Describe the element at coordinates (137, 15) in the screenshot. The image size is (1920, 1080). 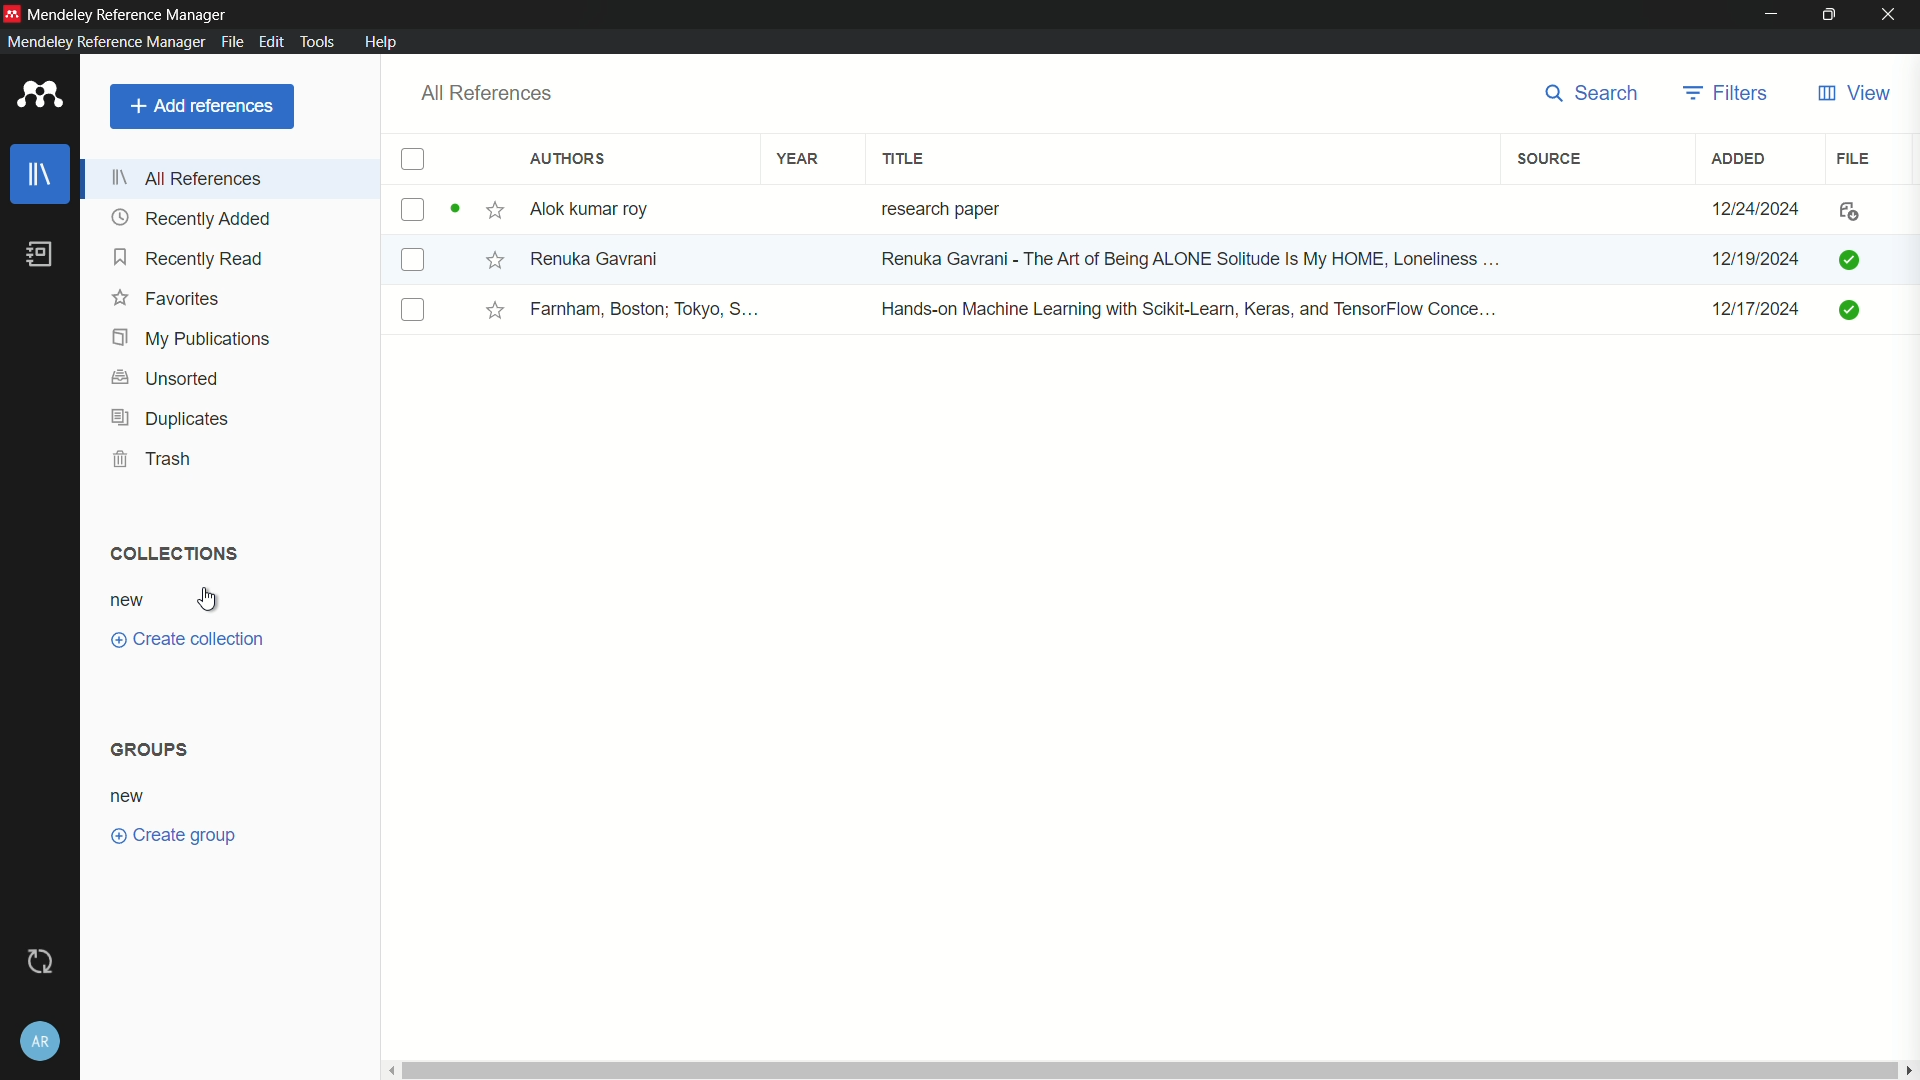
I see `Mendeley Reference Manager` at that location.